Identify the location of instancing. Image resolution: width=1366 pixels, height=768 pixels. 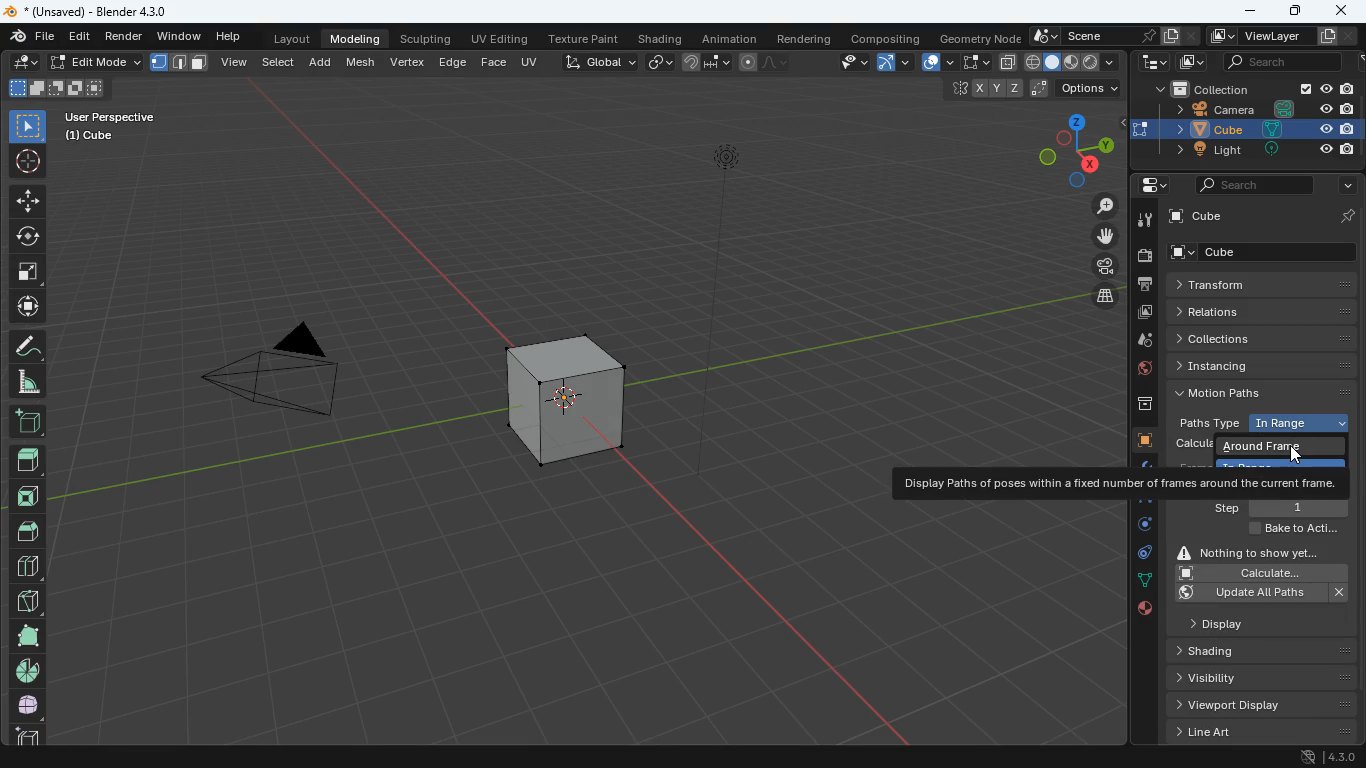
(1267, 365).